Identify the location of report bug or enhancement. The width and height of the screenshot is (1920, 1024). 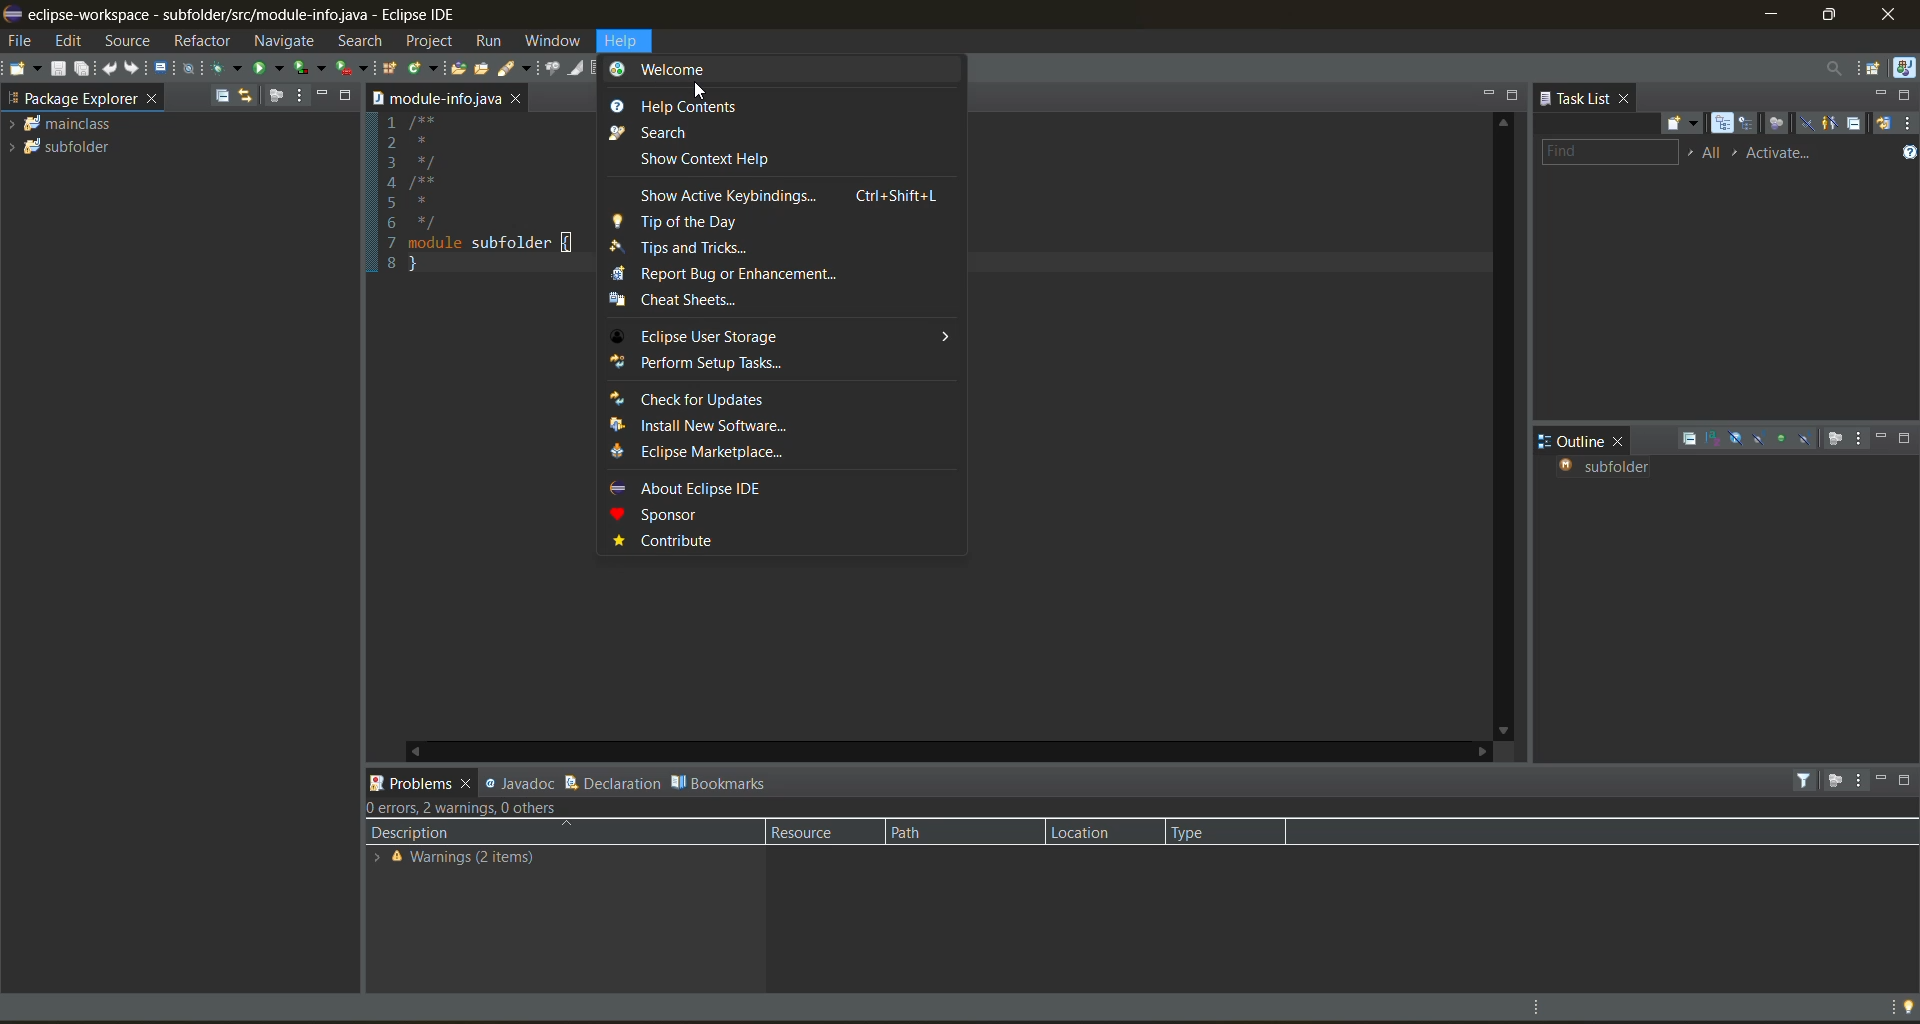
(743, 275).